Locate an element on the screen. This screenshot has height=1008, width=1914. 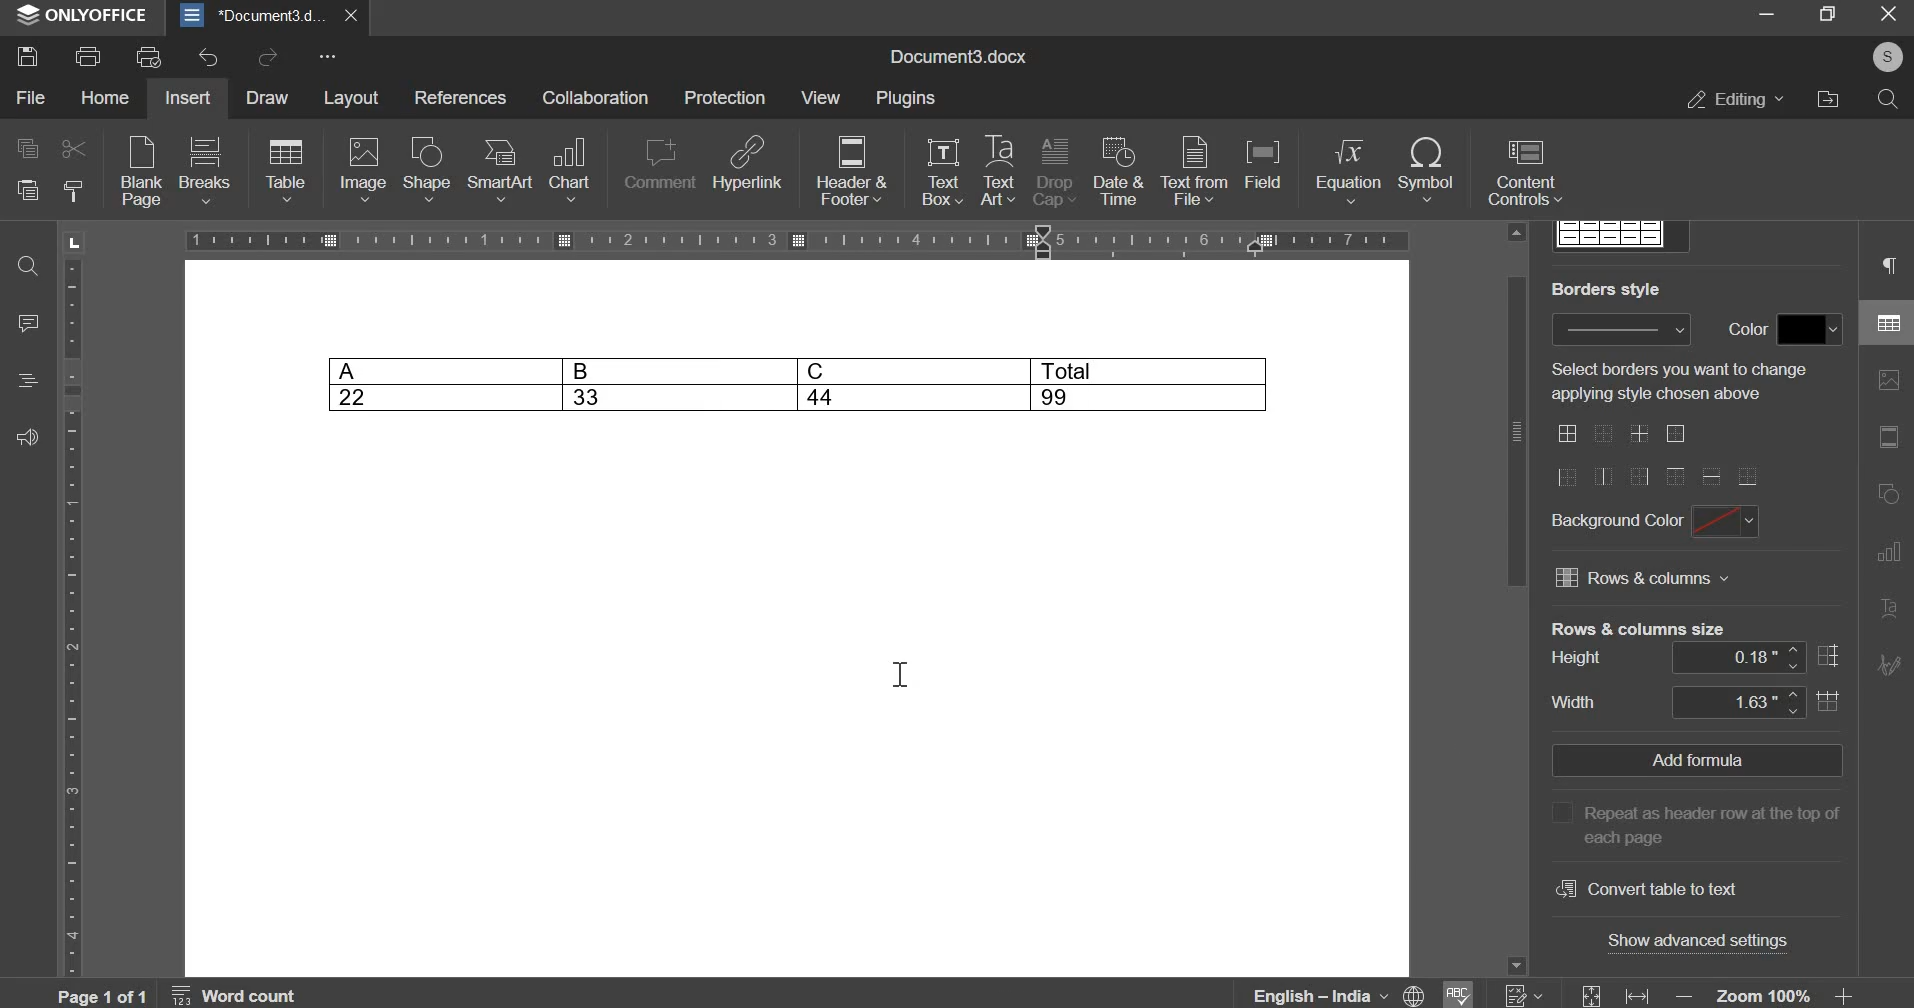
Ruler is located at coordinates (796, 241).